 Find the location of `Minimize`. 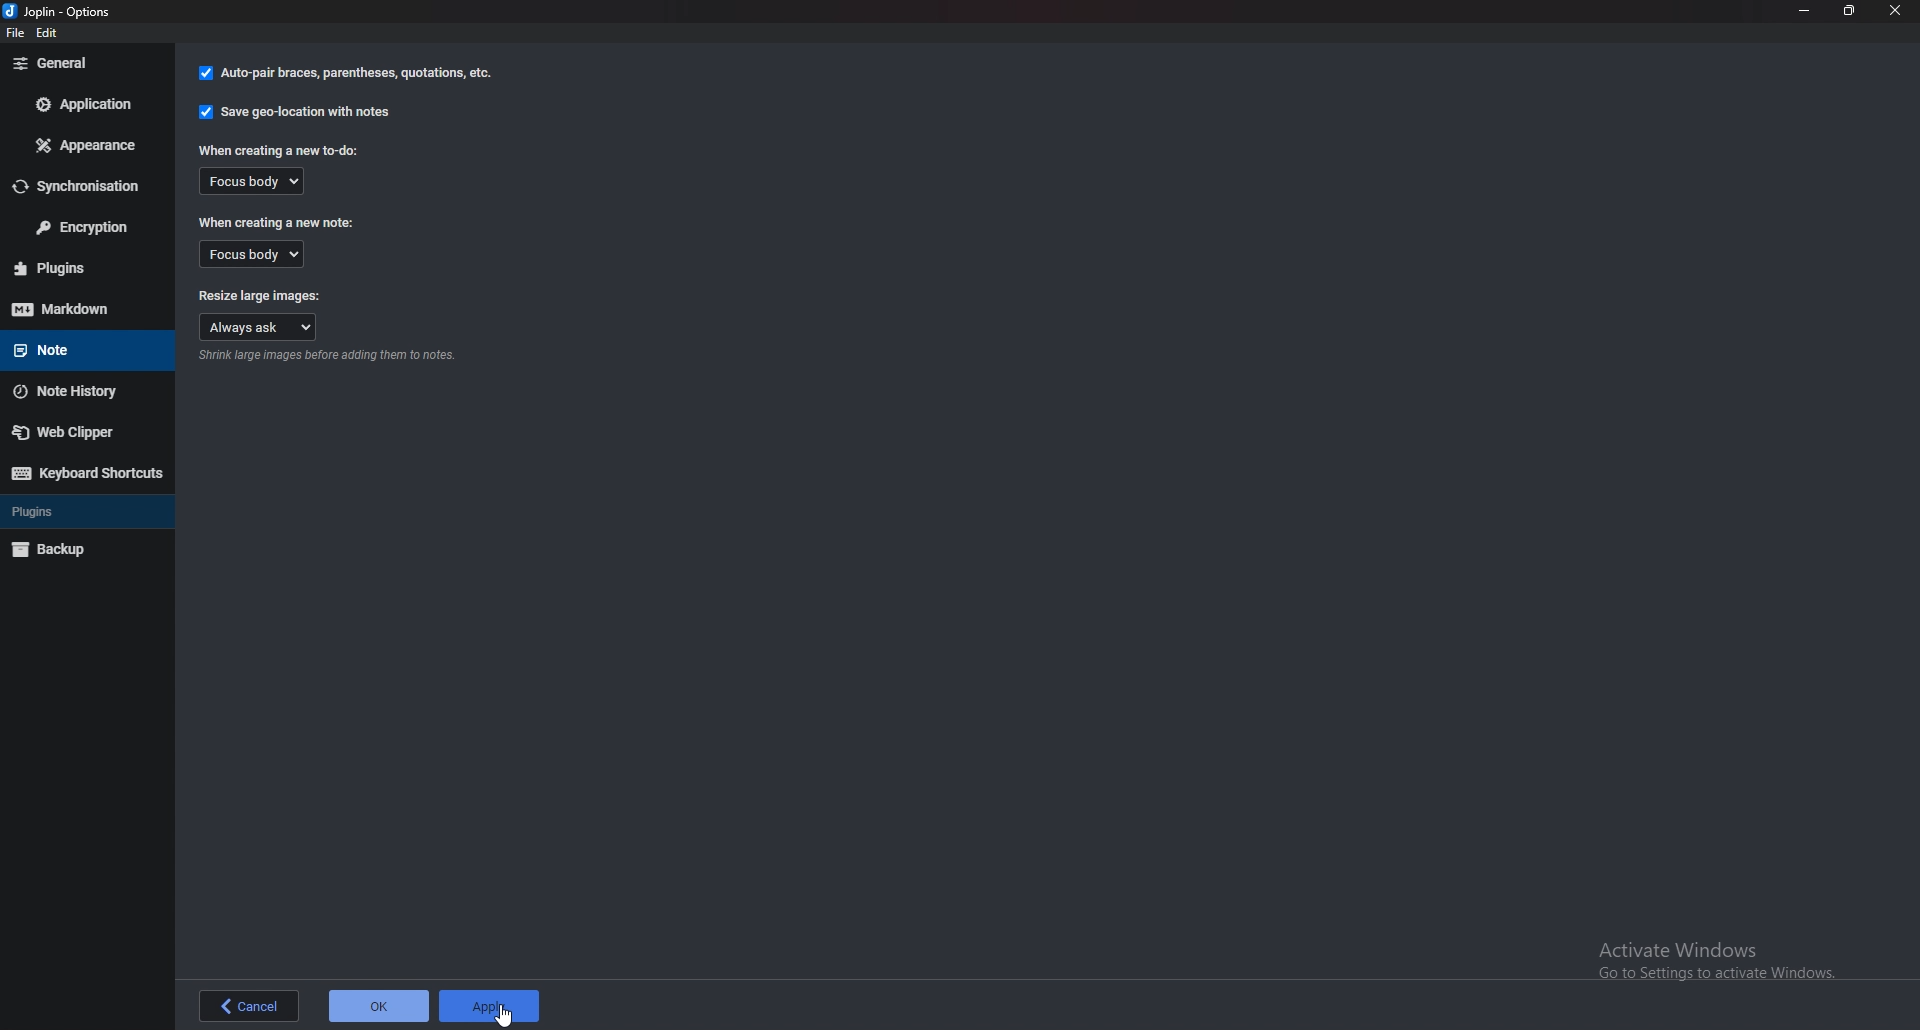

Minimize is located at coordinates (1804, 10).